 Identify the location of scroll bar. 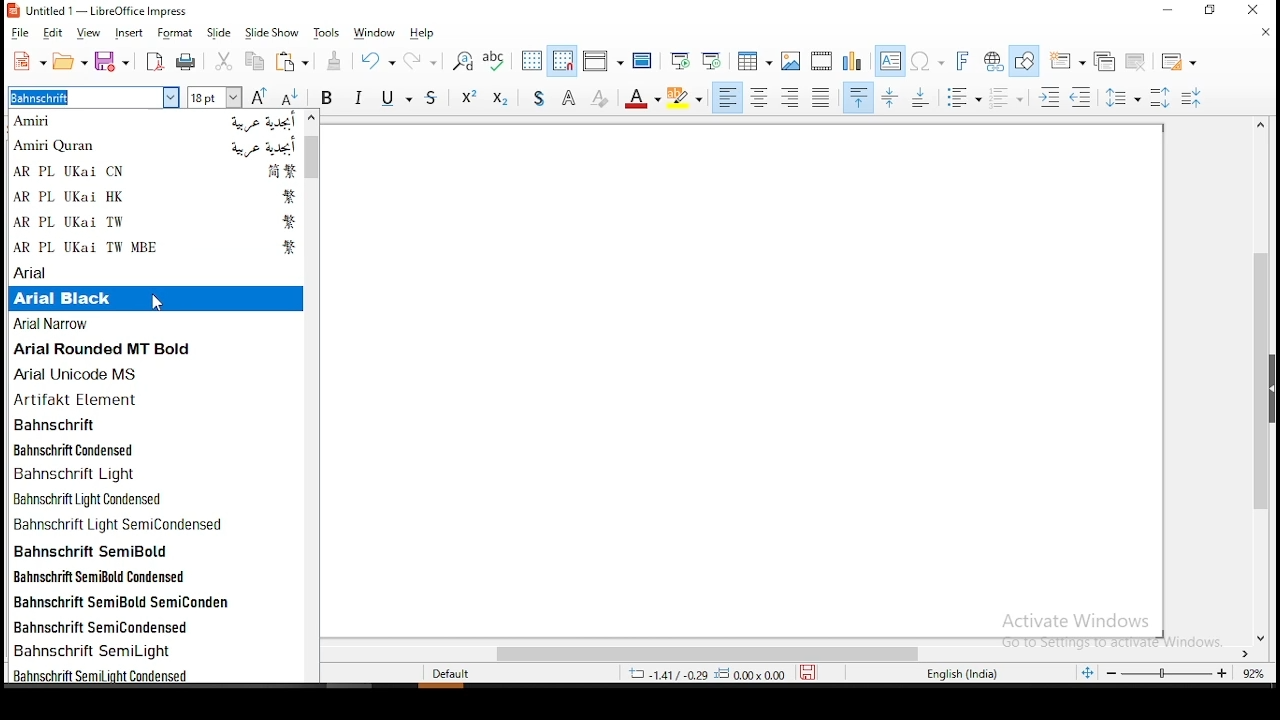
(791, 653).